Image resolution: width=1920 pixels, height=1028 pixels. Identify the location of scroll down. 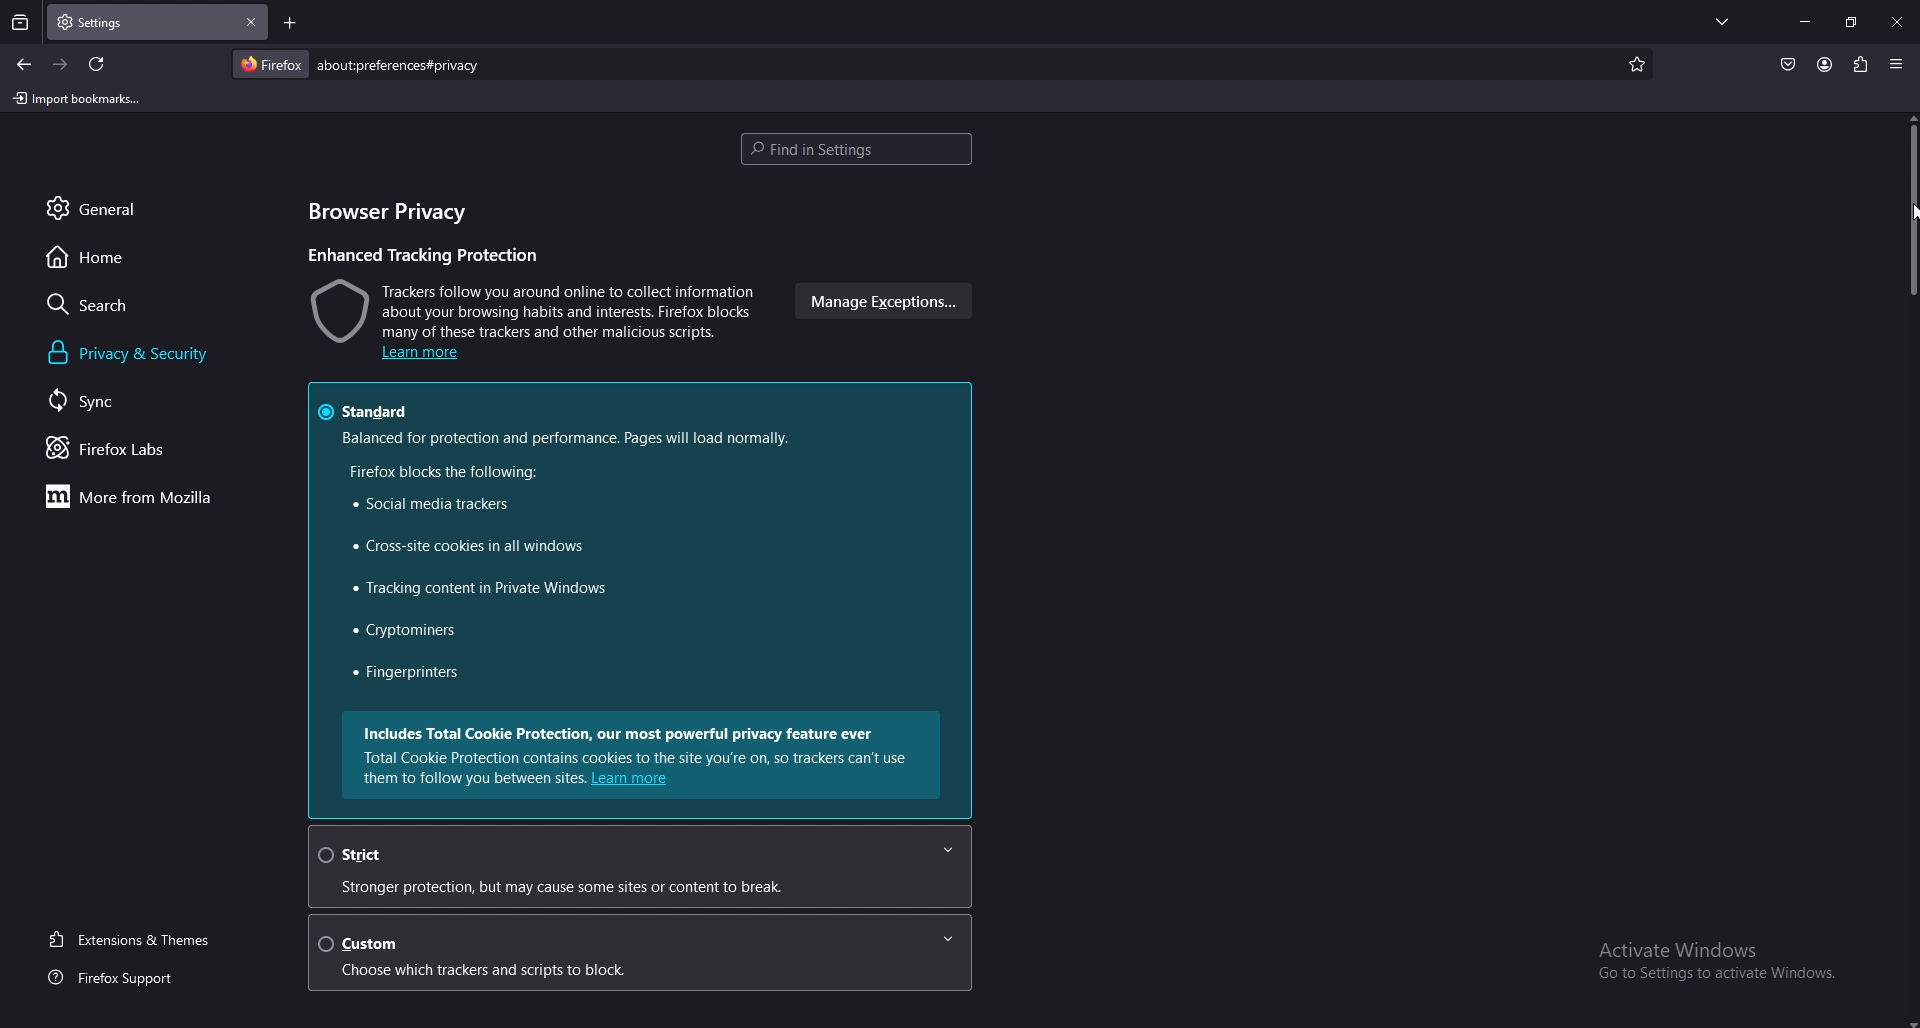
(1908, 1021).